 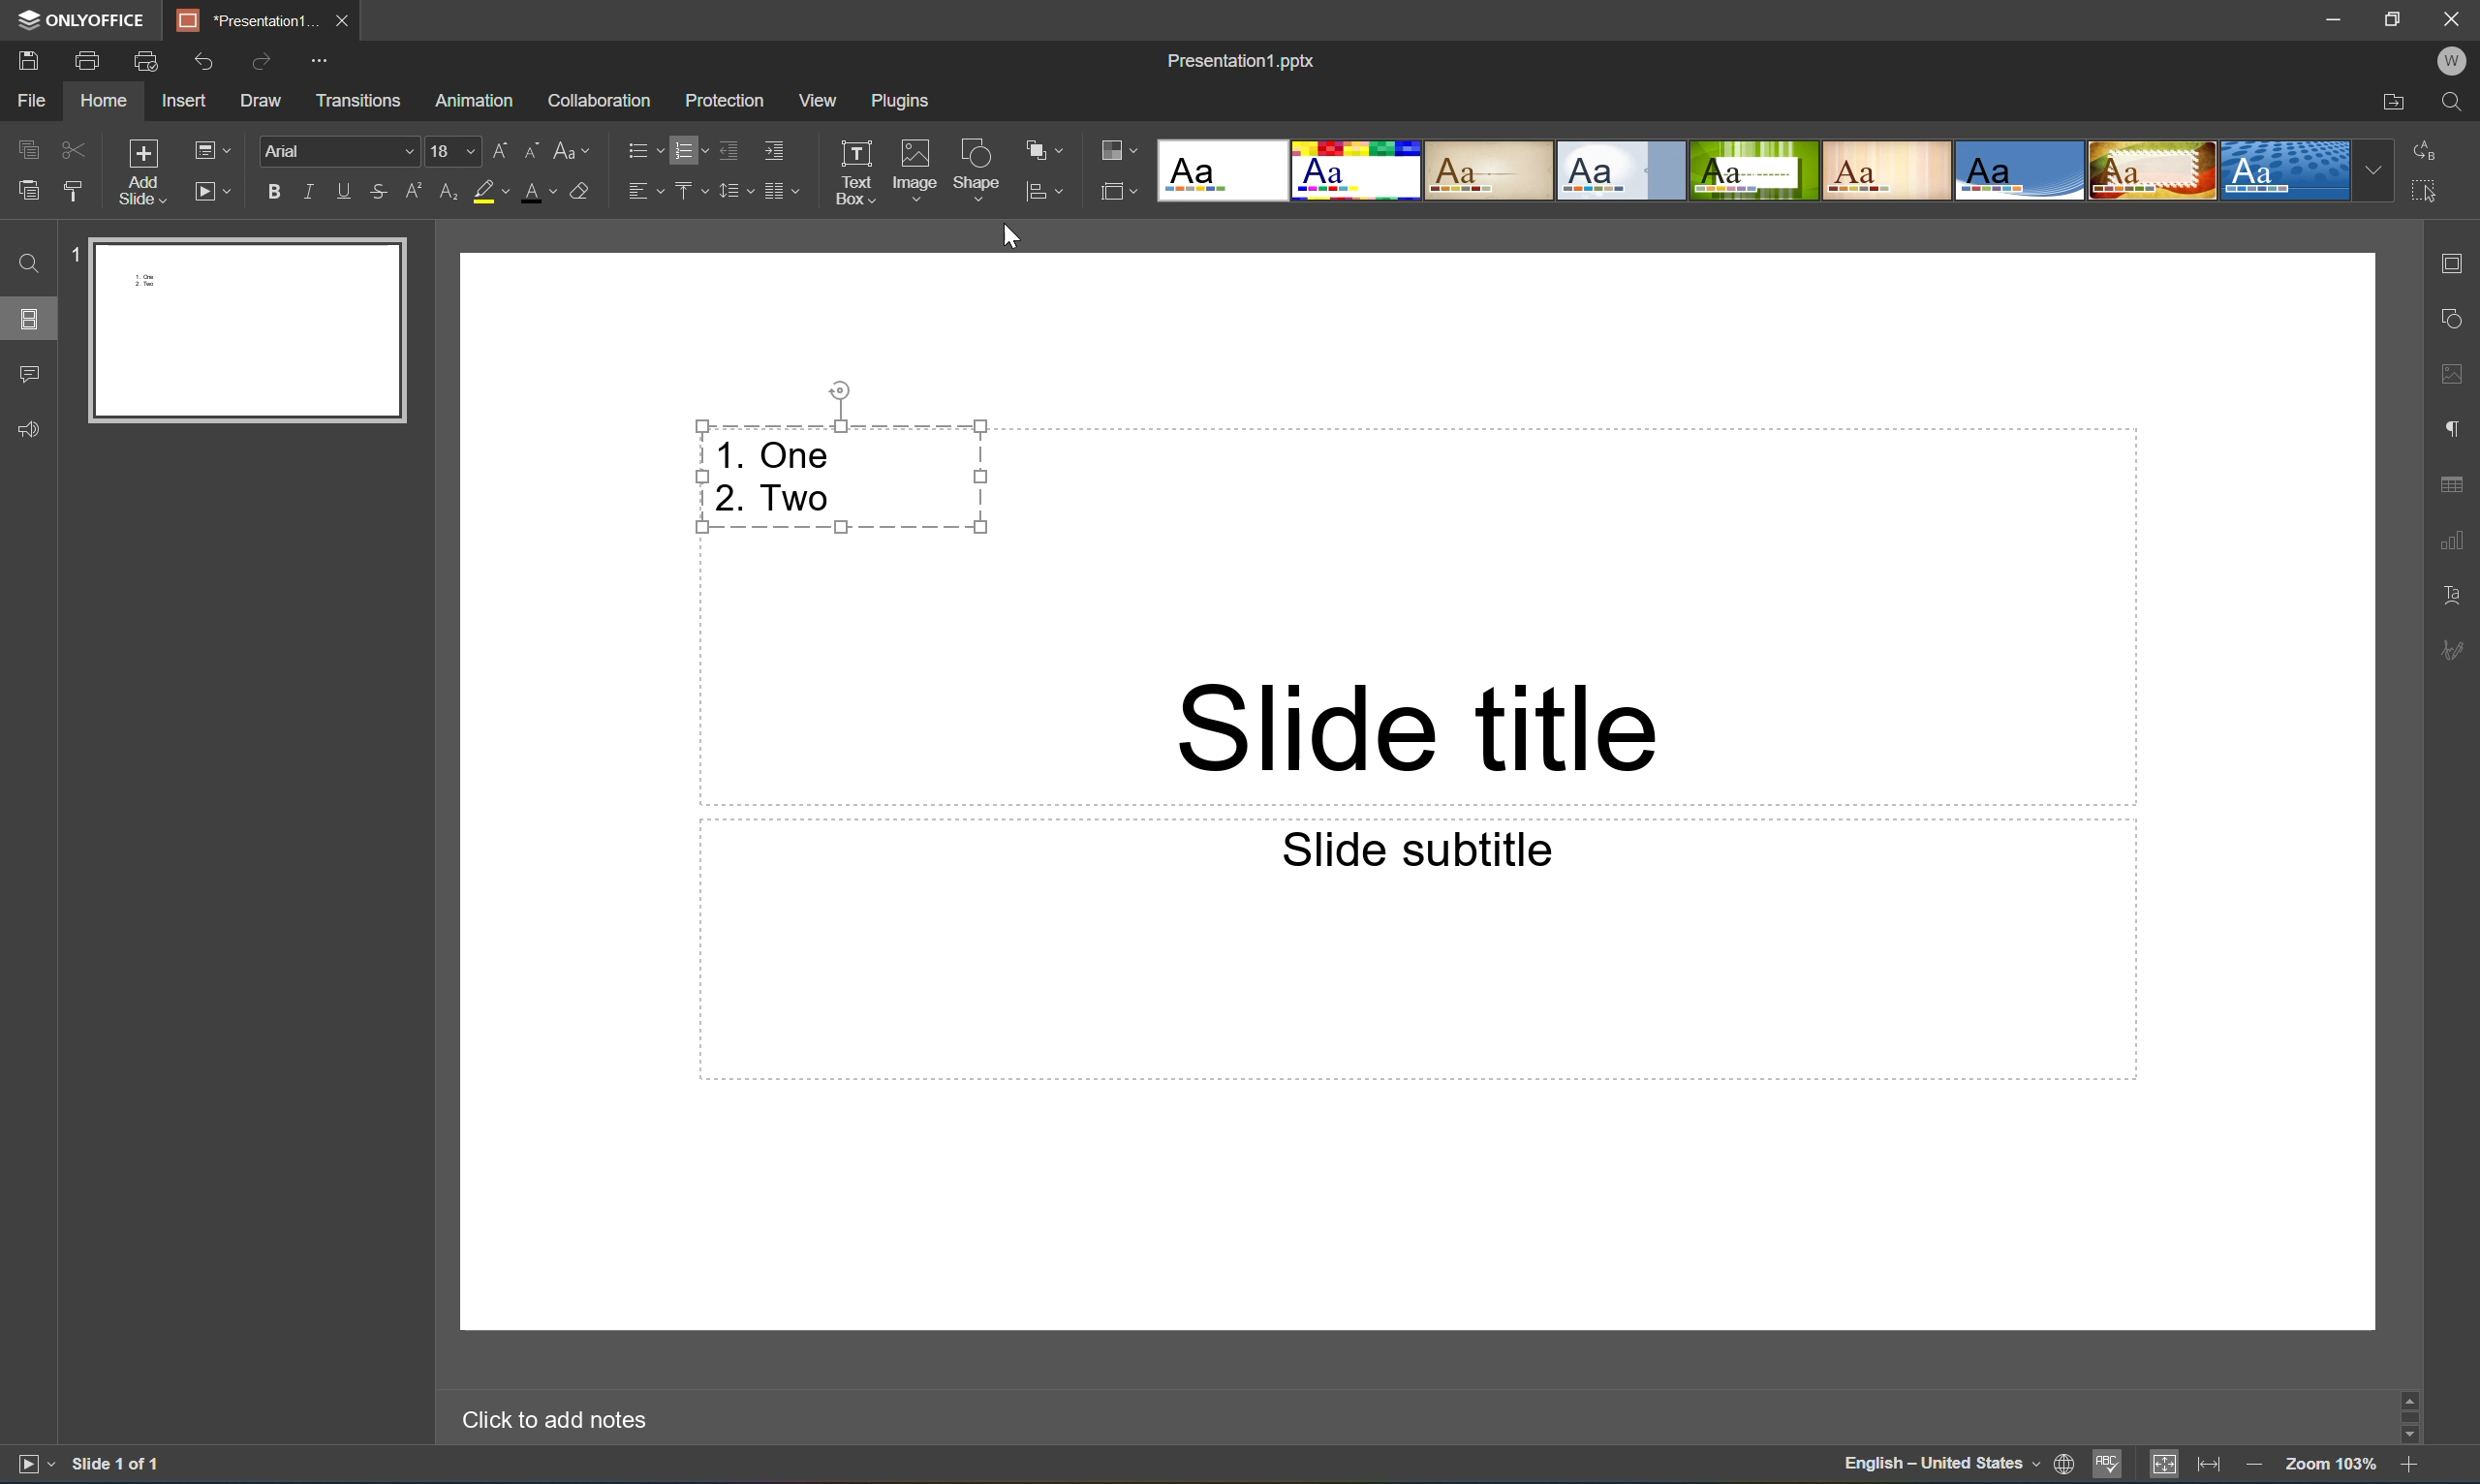 What do you see at coordinates (25, 320) in the screenshot?
I see `Slides` at bounding box center [25, 320].